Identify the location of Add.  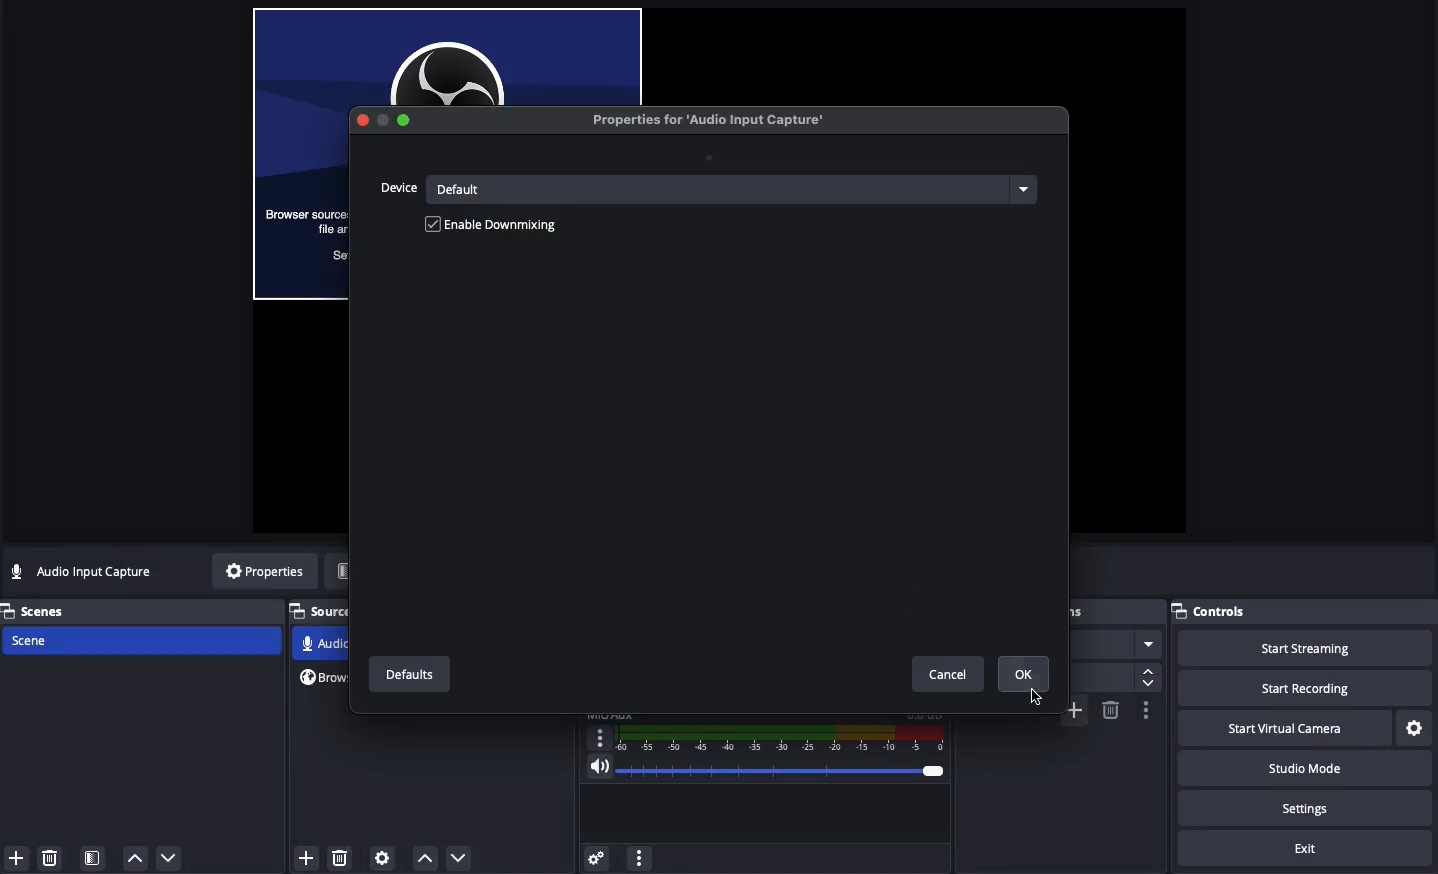
(1073, 711).